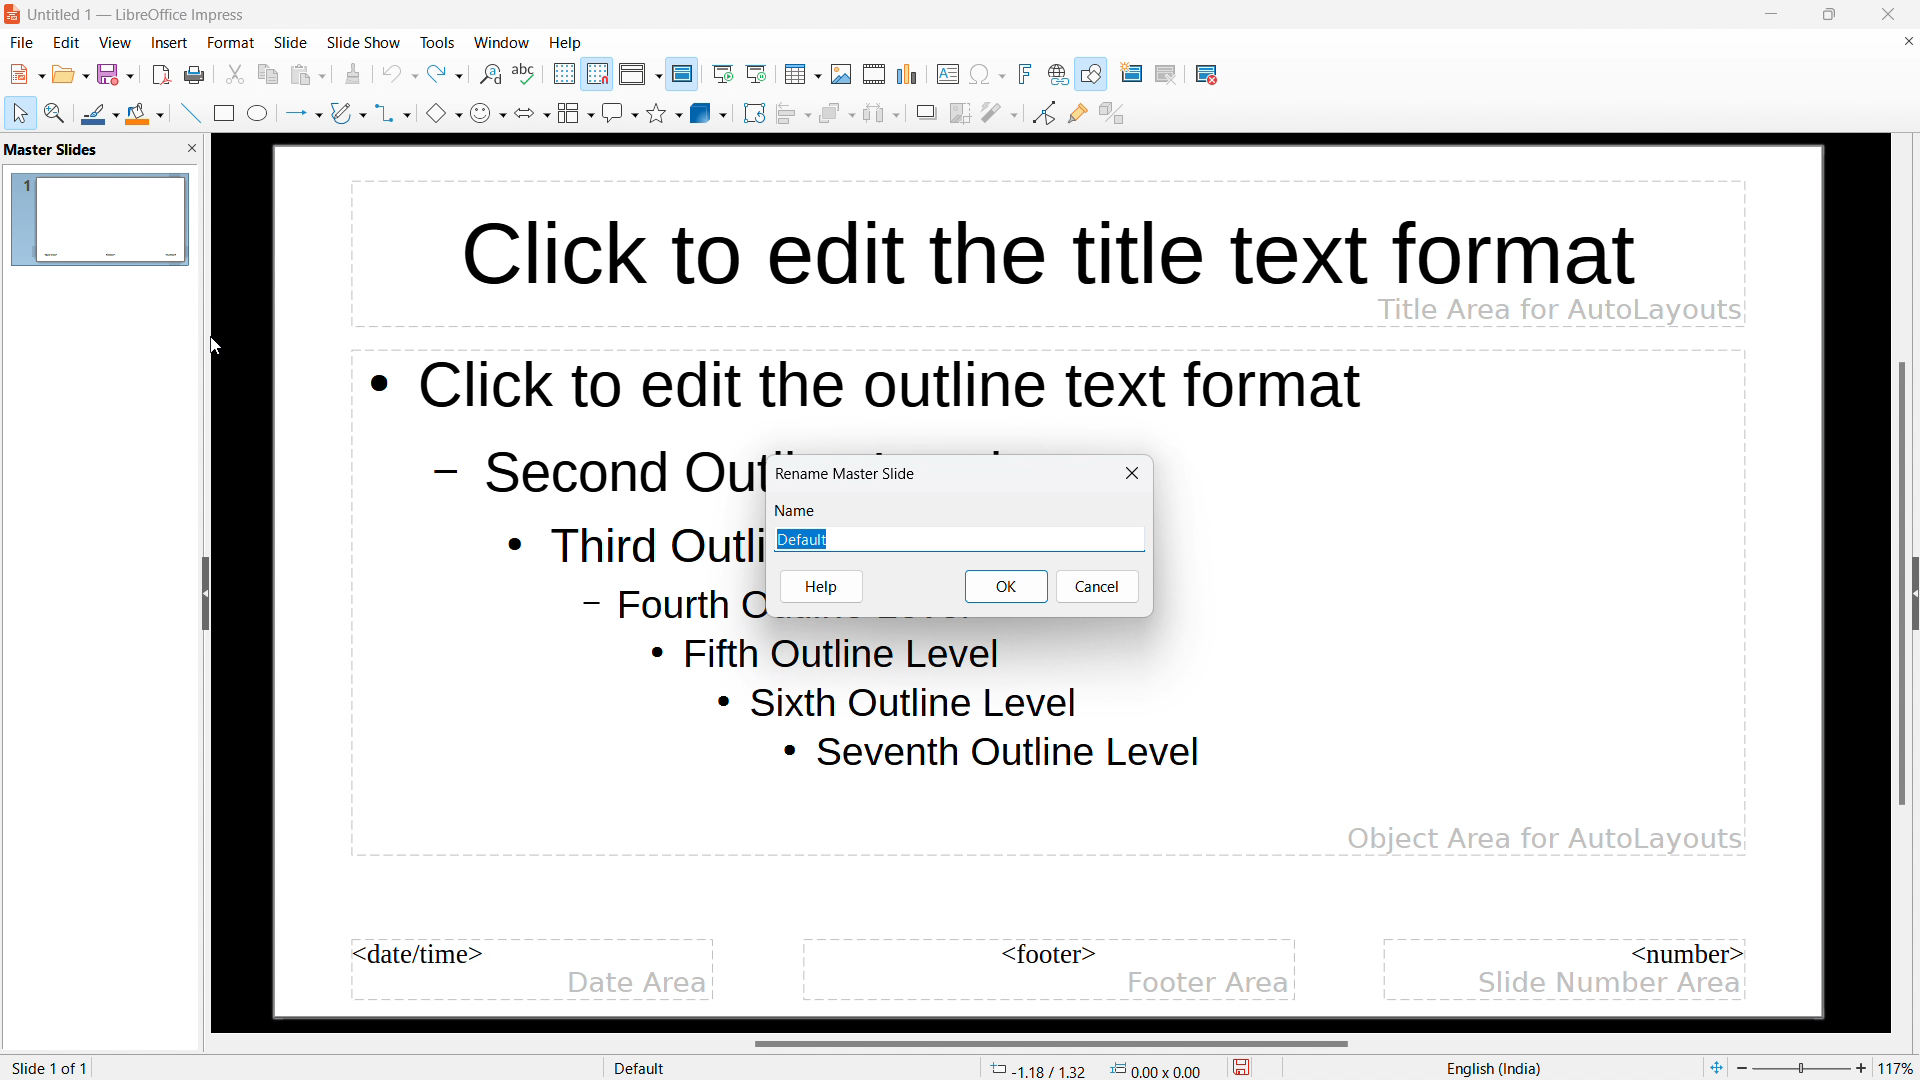 Image resolution: width=1920 pixels, height=1080 pixels. I want to click on expand, so click(1914, 593).